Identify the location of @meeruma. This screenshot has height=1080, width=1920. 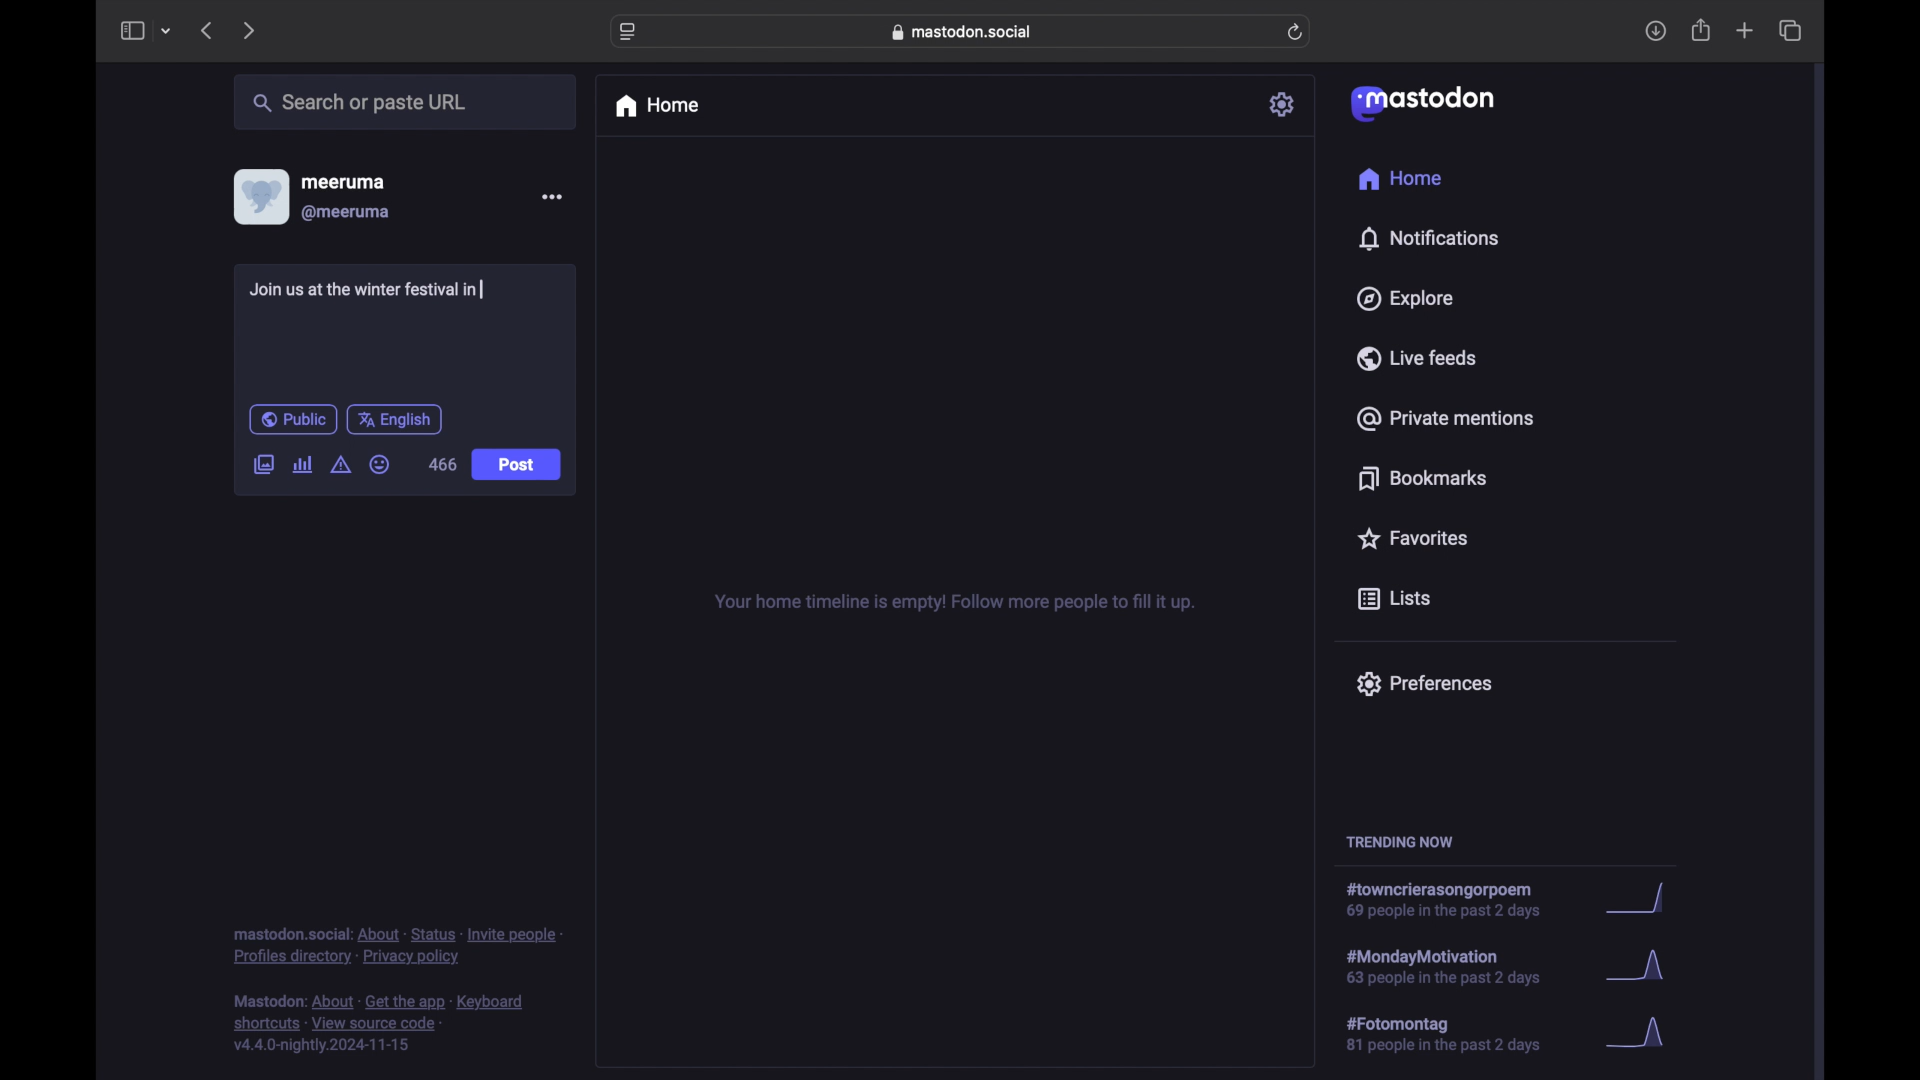
(346, 213).